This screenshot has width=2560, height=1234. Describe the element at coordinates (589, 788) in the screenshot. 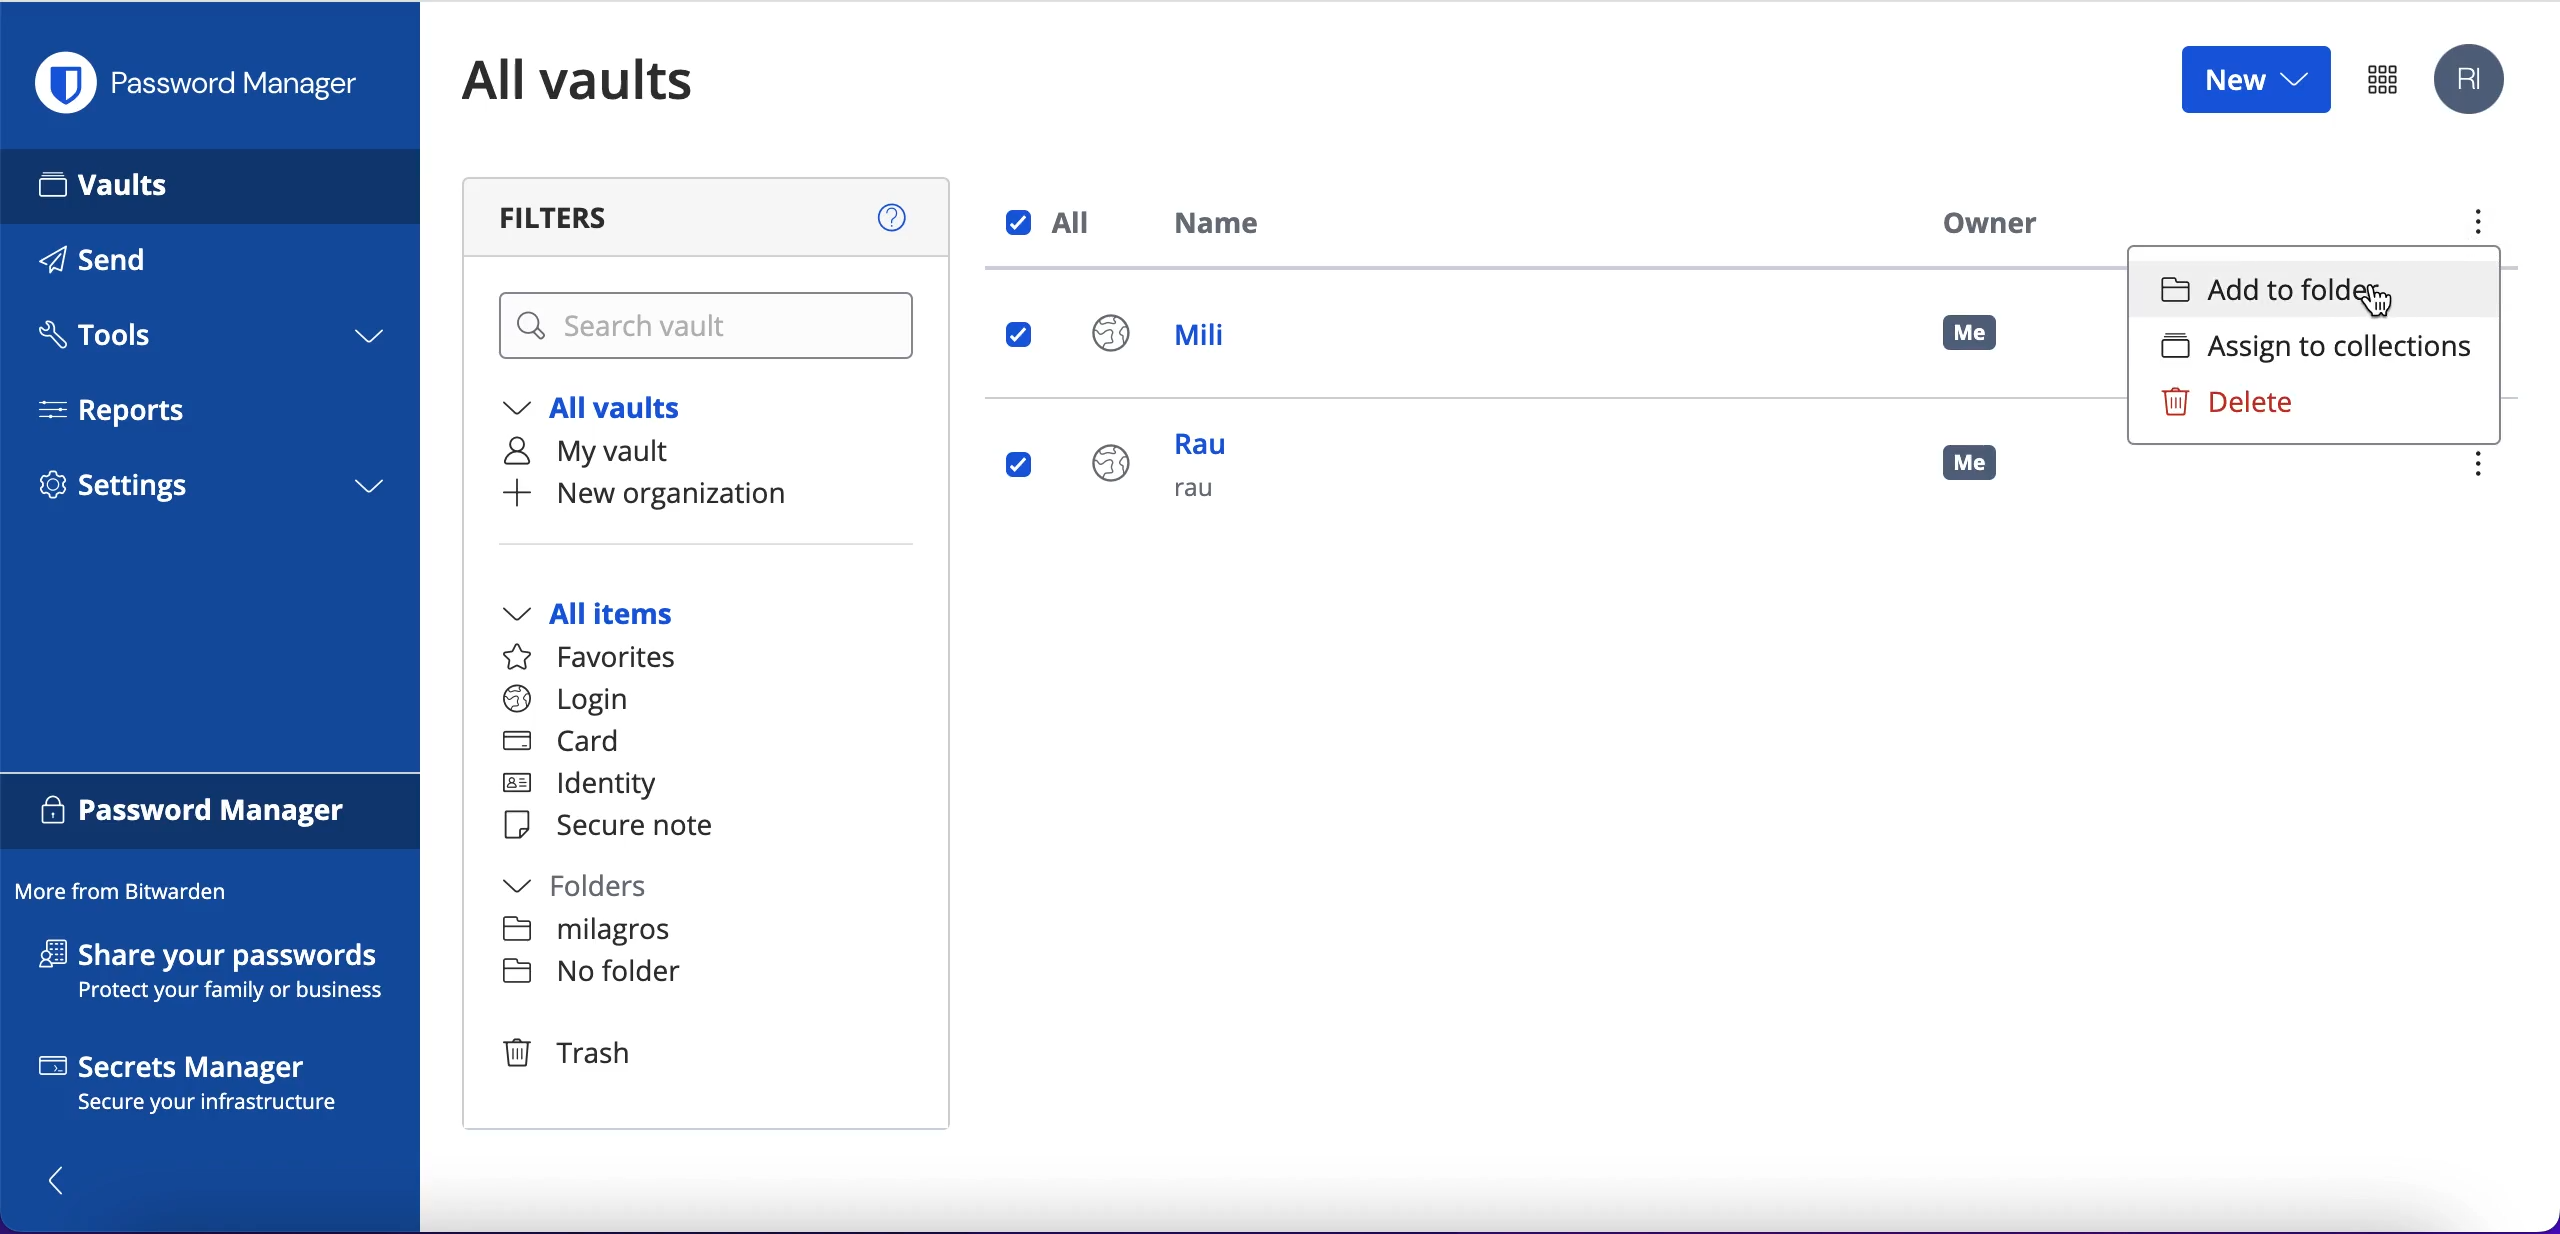

I see `identity` at that location.